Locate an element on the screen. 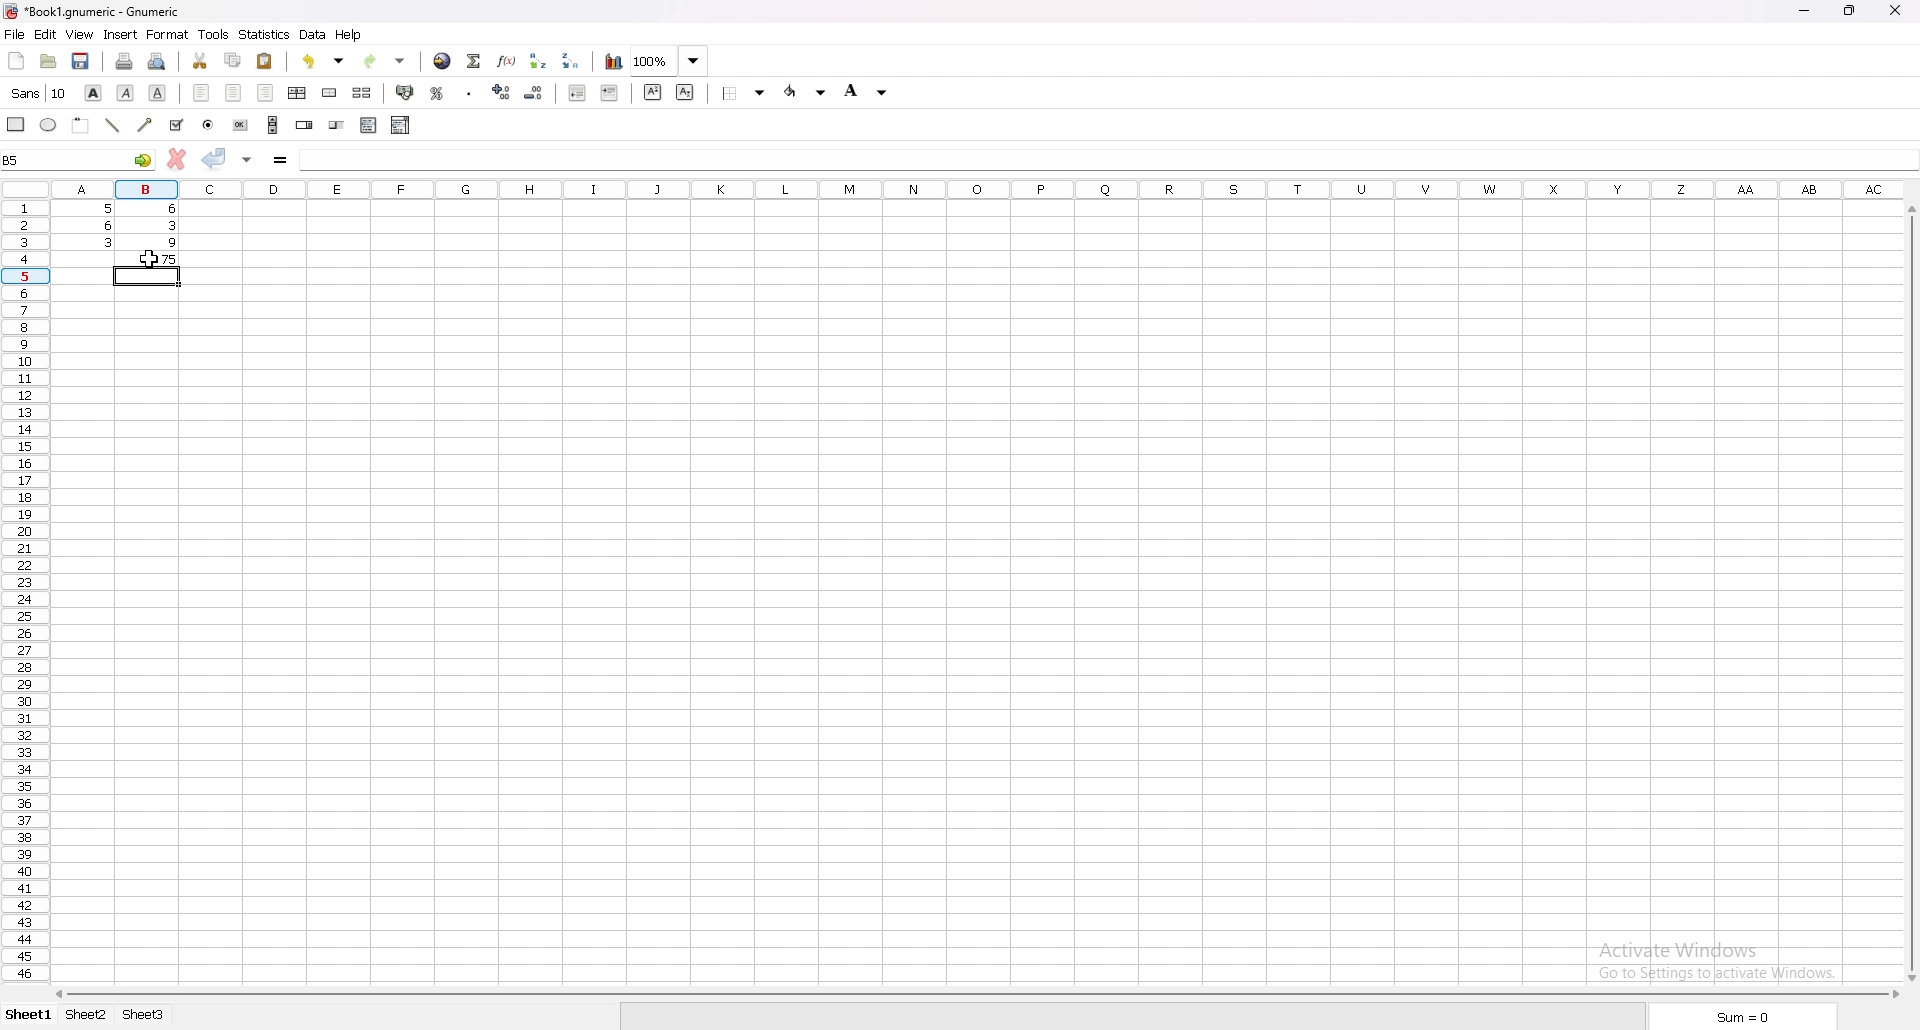 This screenshot has height=1030, width=1920. print preview is located at coordinates (158, 60).